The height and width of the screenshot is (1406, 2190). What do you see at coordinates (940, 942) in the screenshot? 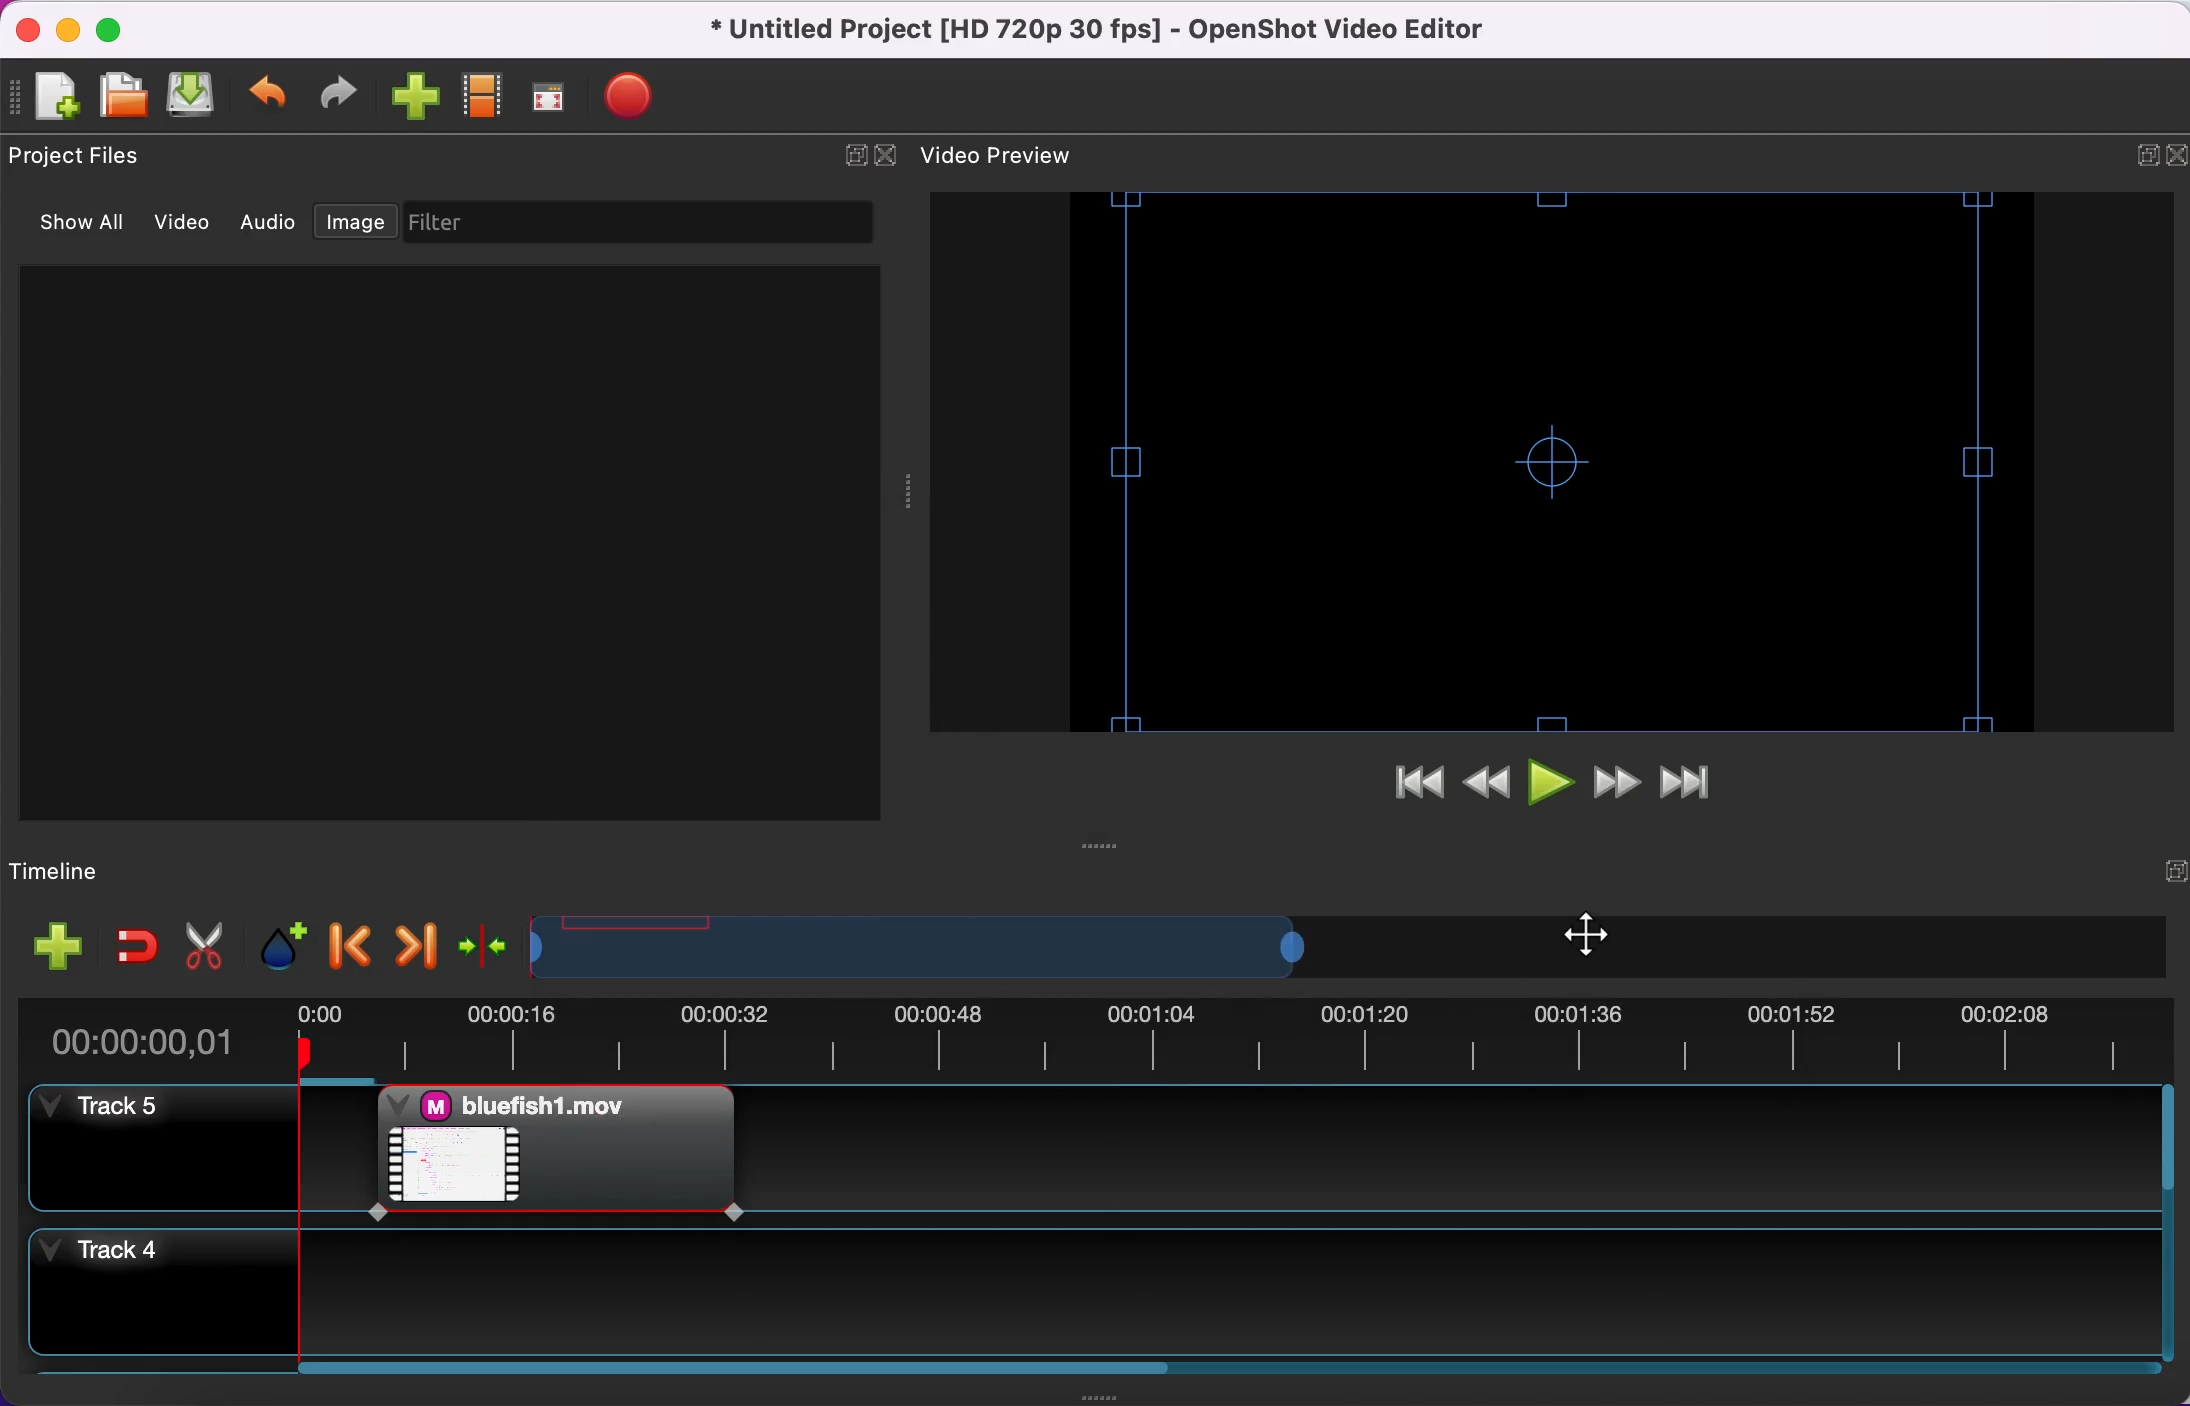
I see `timeline` at bounding box center [940, 942].